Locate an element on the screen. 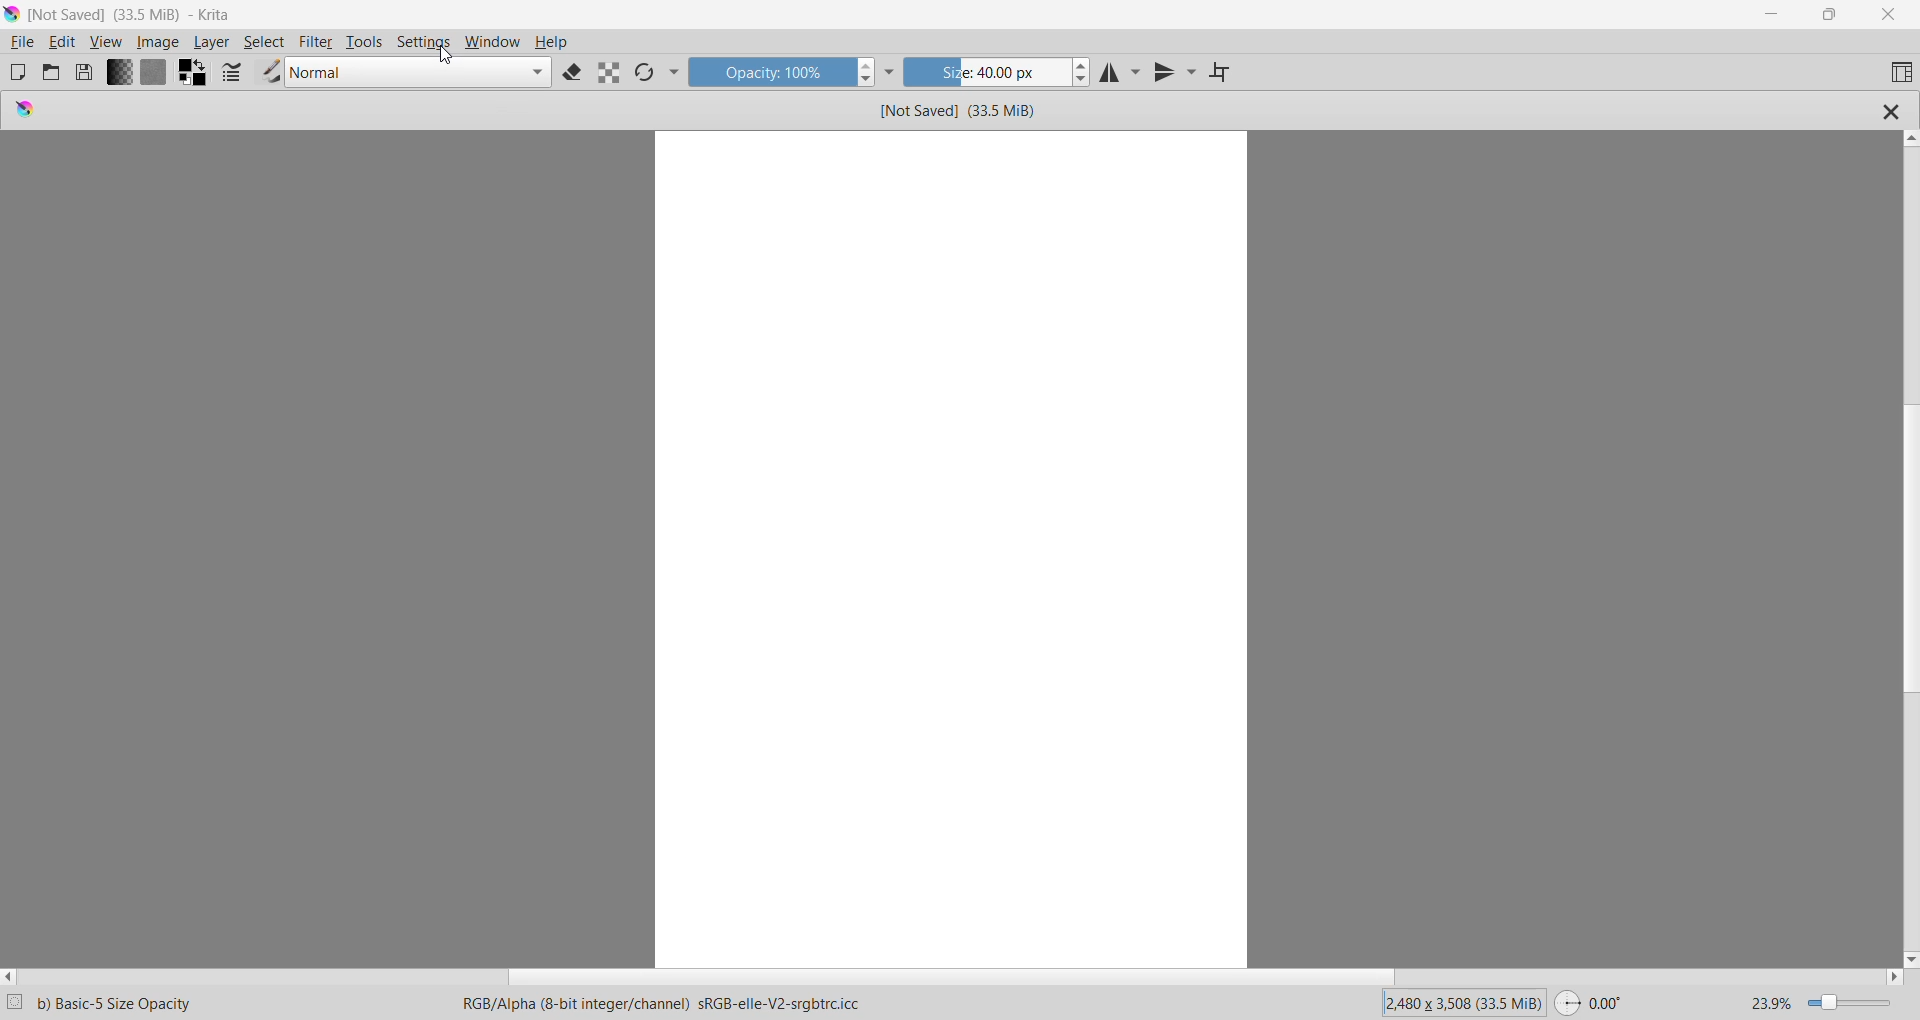 The image size is (1920, 1020). Layer is located at coordinates (213, 42).